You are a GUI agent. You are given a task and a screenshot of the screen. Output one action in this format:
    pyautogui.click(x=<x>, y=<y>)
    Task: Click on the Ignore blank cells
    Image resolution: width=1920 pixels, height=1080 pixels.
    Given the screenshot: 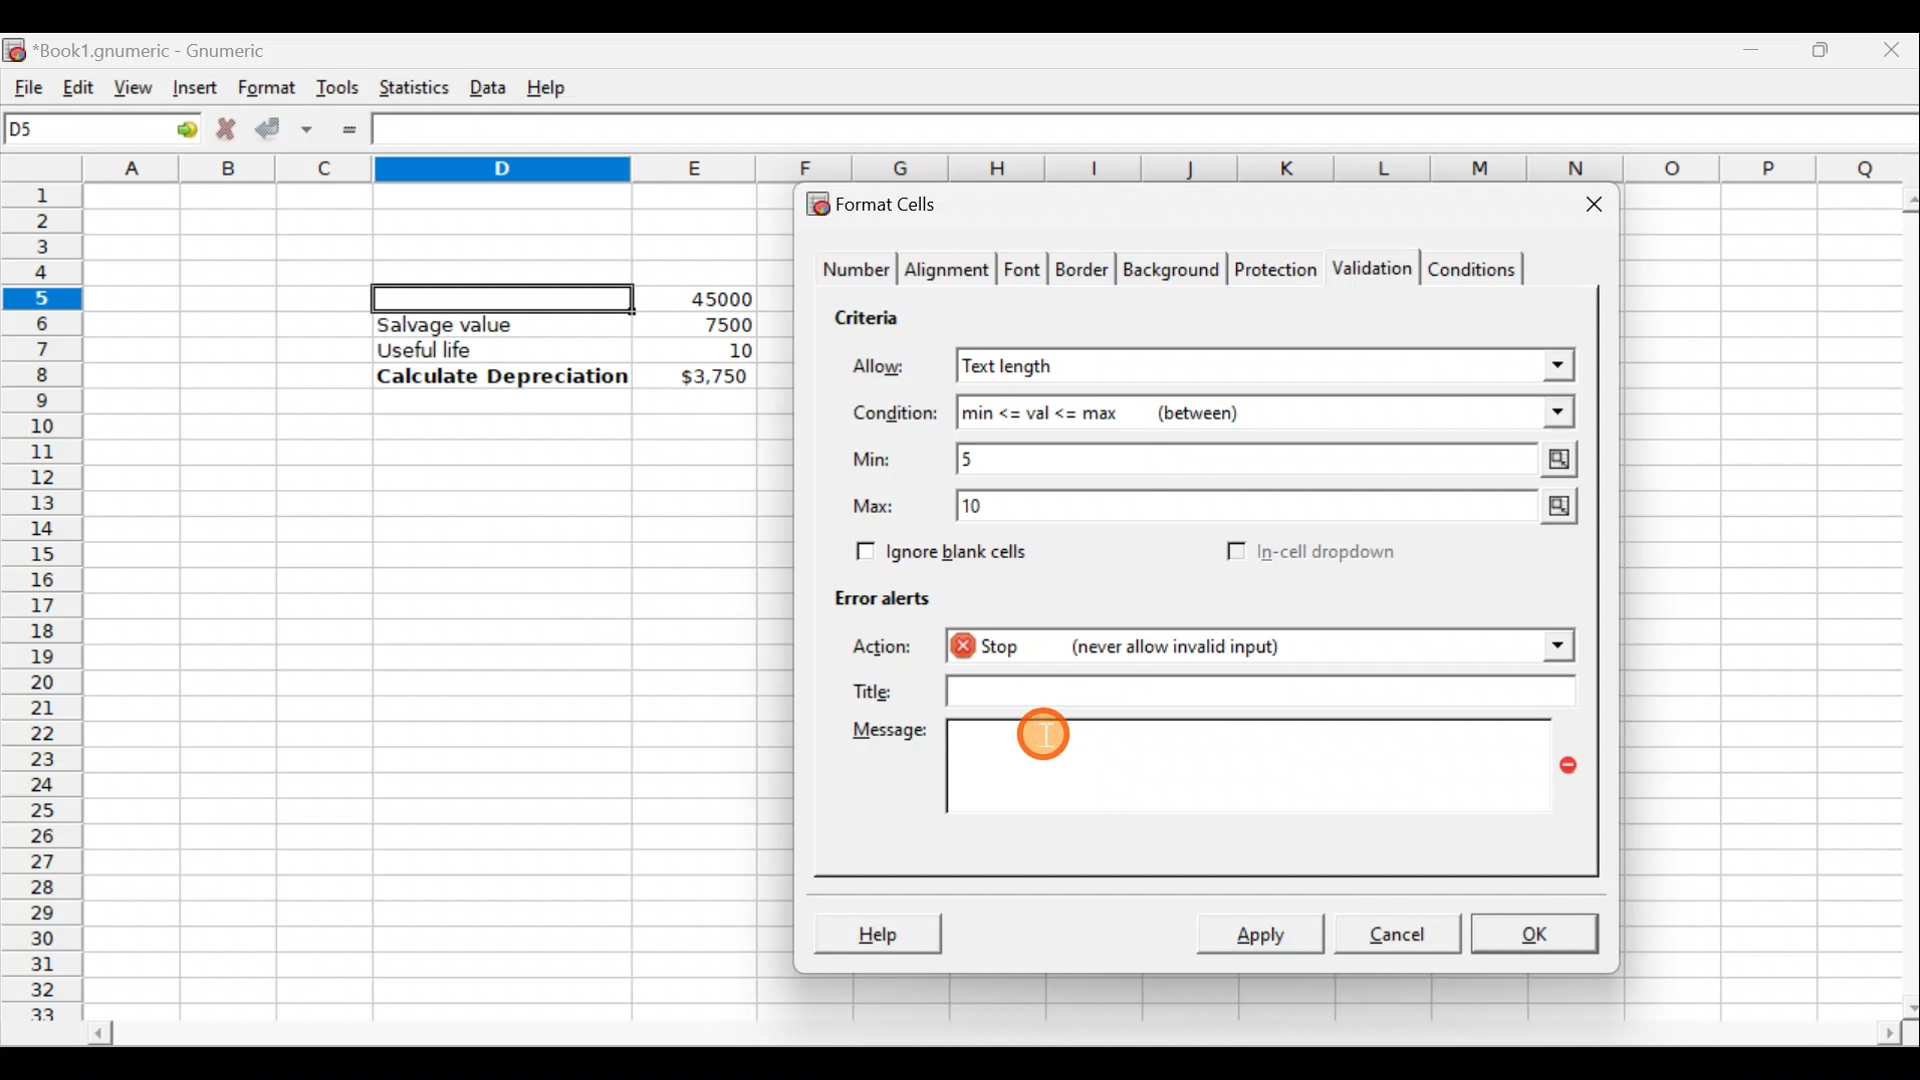 What is the action you would take?
    pyautogui.click(x=938, y=548)
    